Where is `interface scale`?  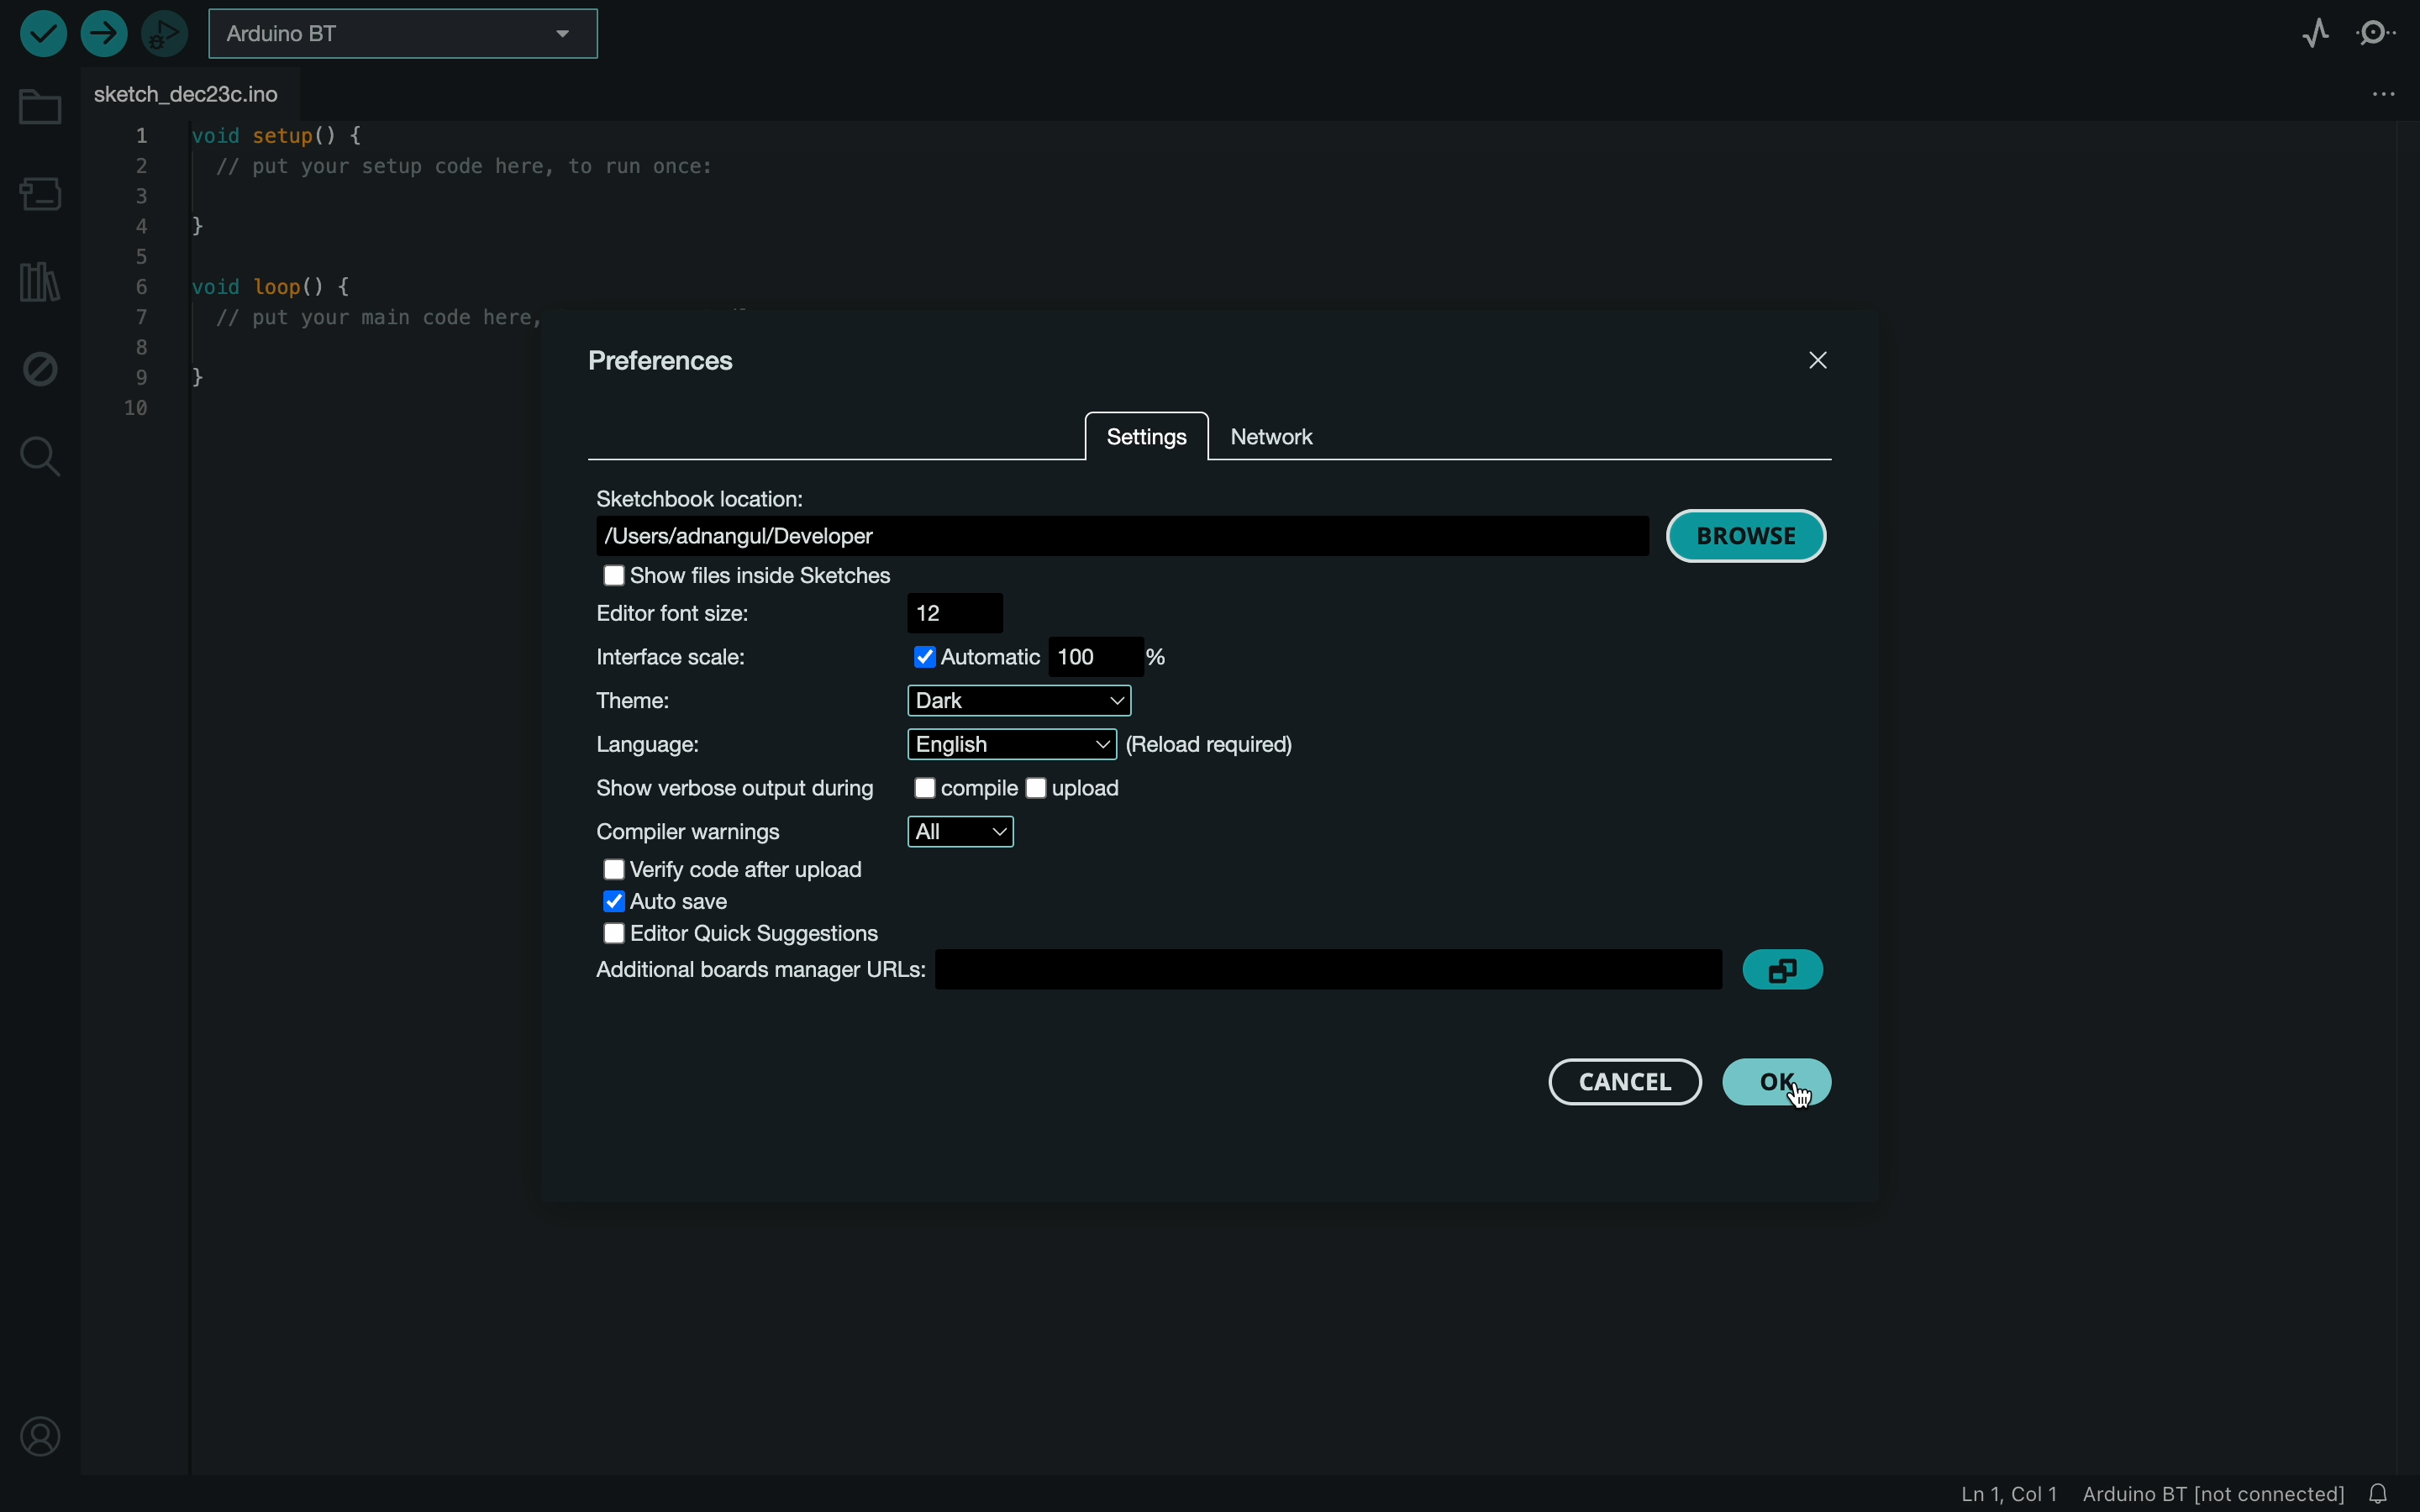 interface scale is located at coordinates (862, 654).